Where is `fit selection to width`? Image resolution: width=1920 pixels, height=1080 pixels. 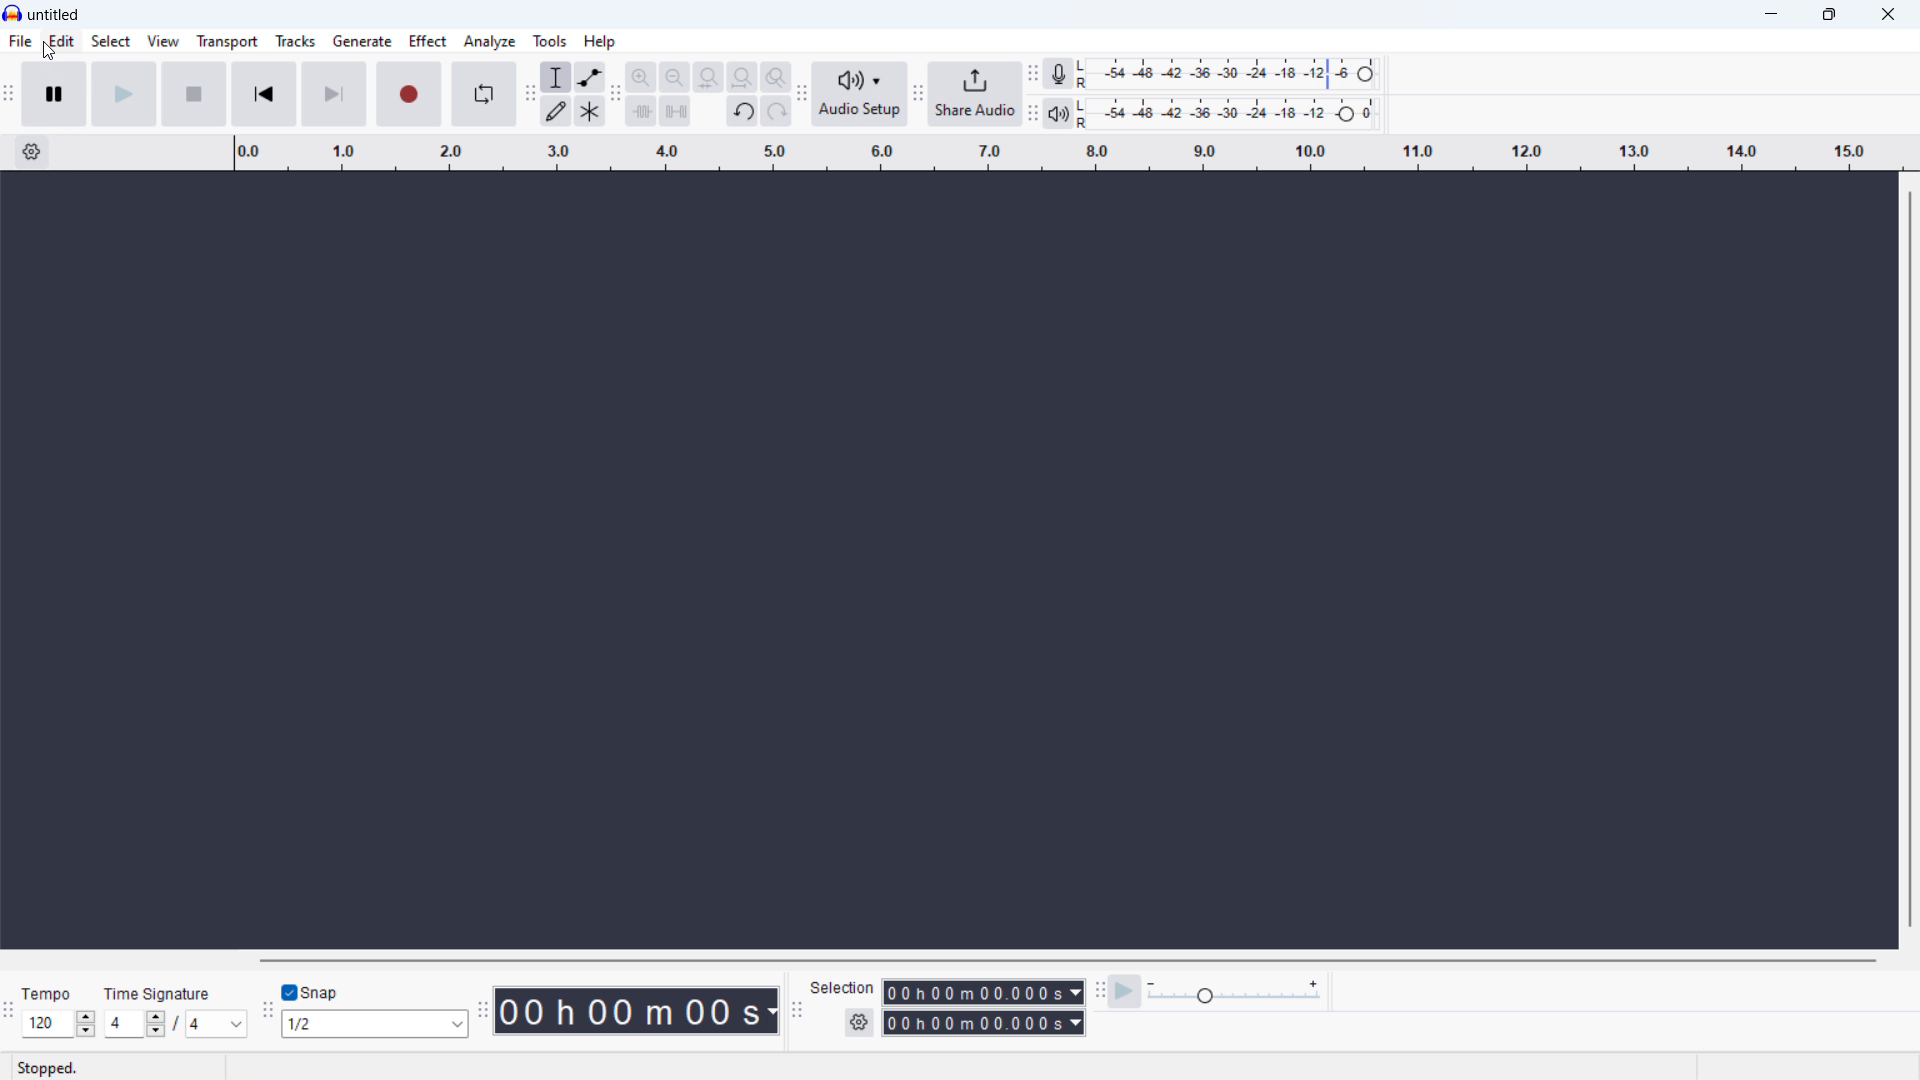 fit selection to width is located at coordinates (708, 78).